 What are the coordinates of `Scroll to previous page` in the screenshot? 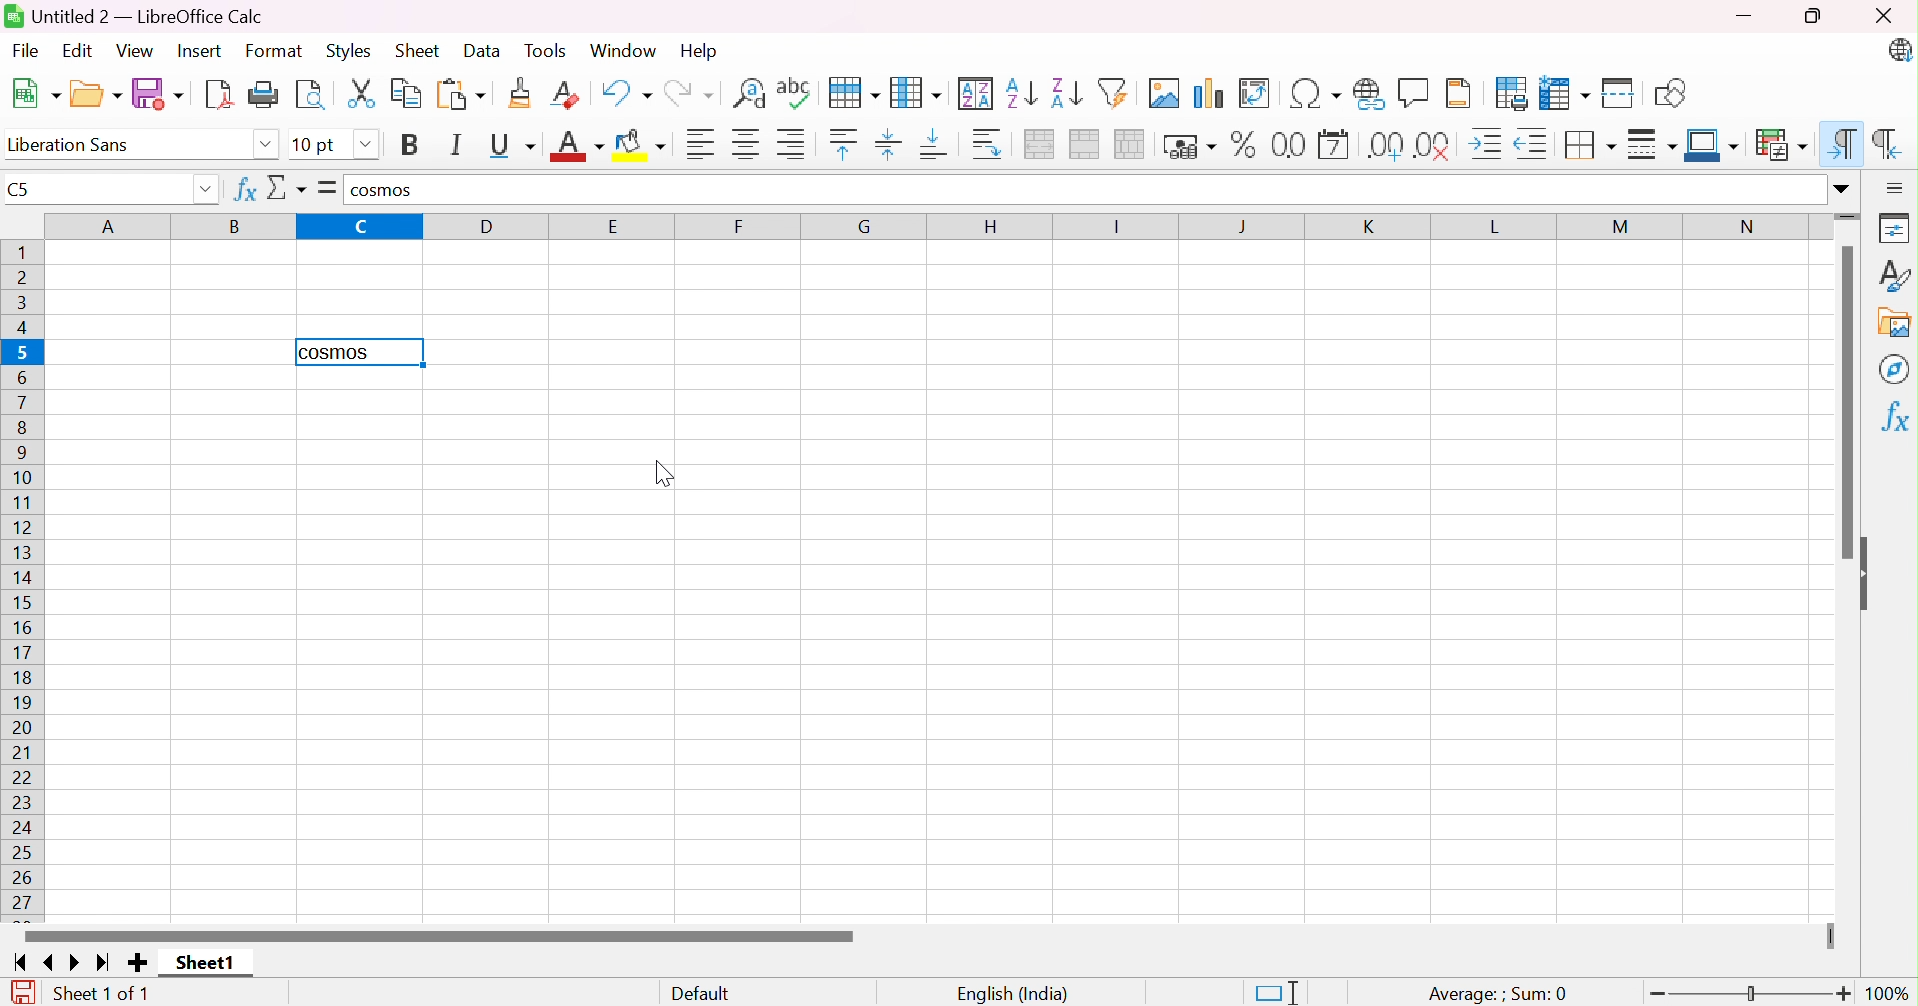 It's located at (49, 960).